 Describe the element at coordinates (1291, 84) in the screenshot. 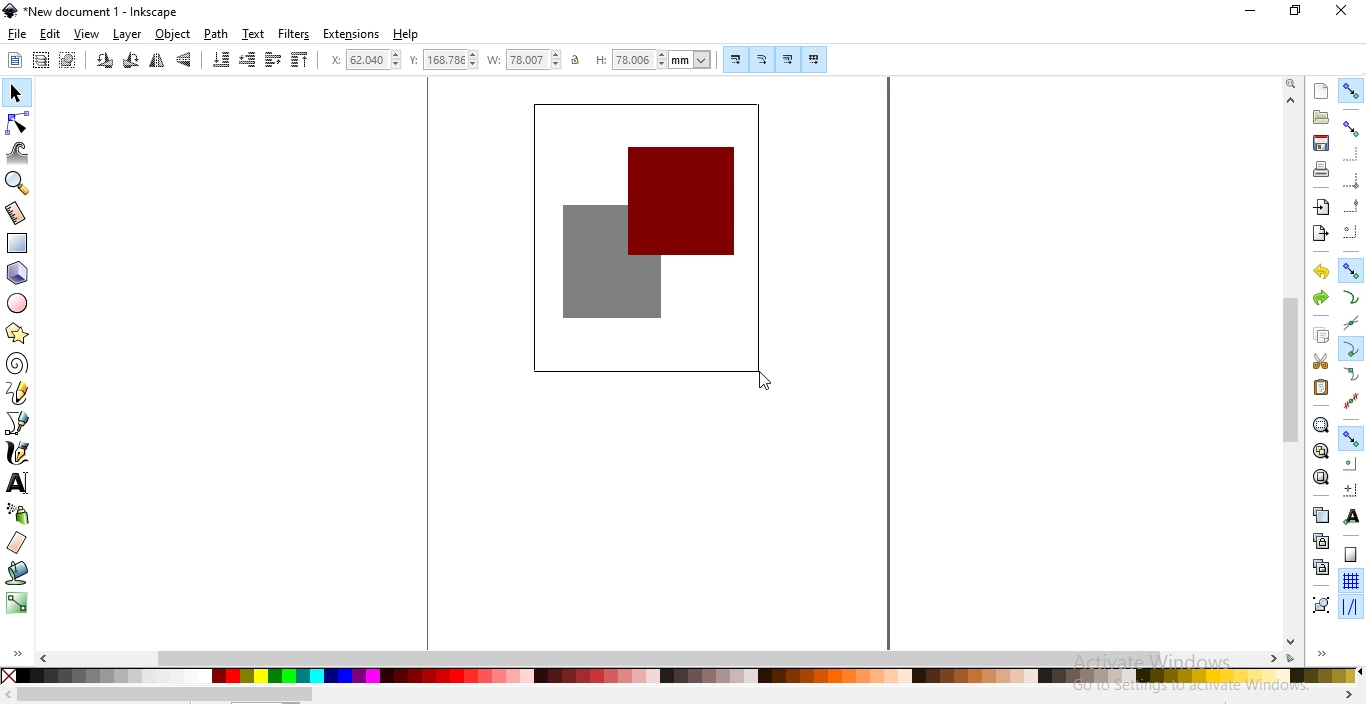

I see `zoom` at that location.